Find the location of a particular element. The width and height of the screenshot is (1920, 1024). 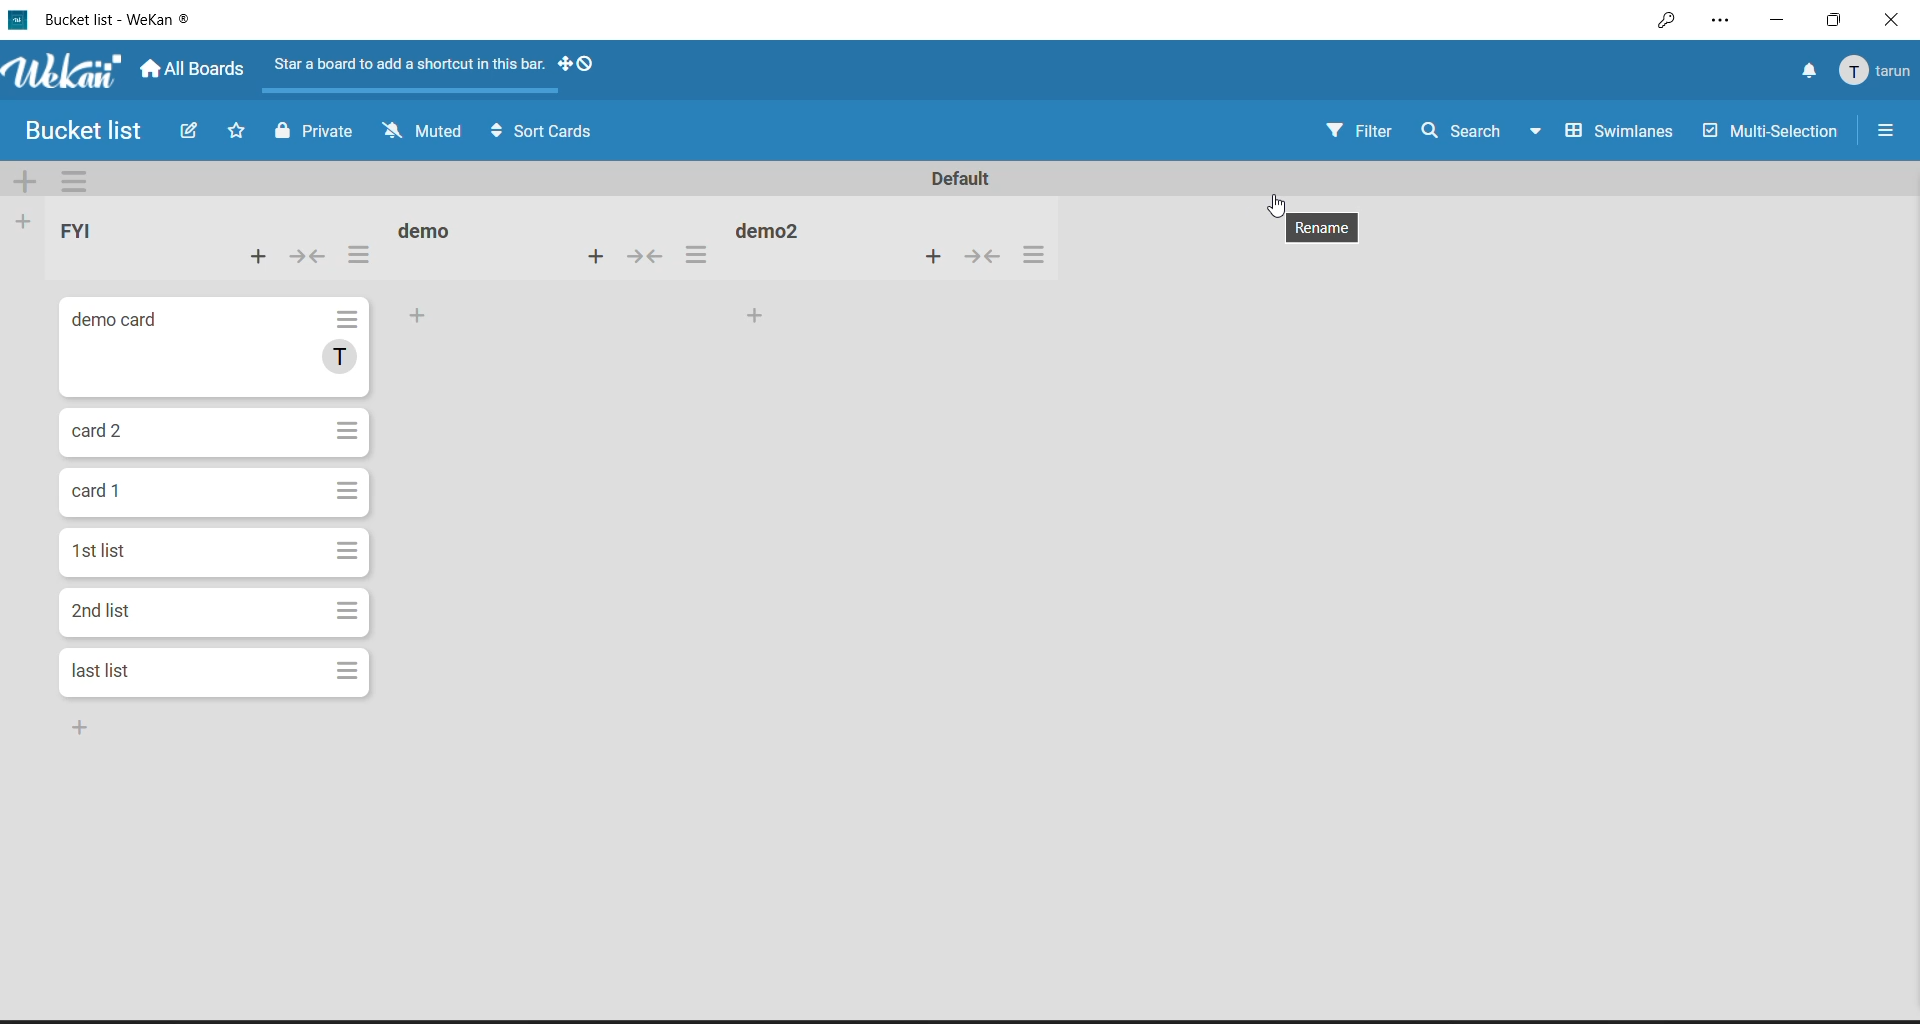

app name and logo is located at coordinates (65, 72).